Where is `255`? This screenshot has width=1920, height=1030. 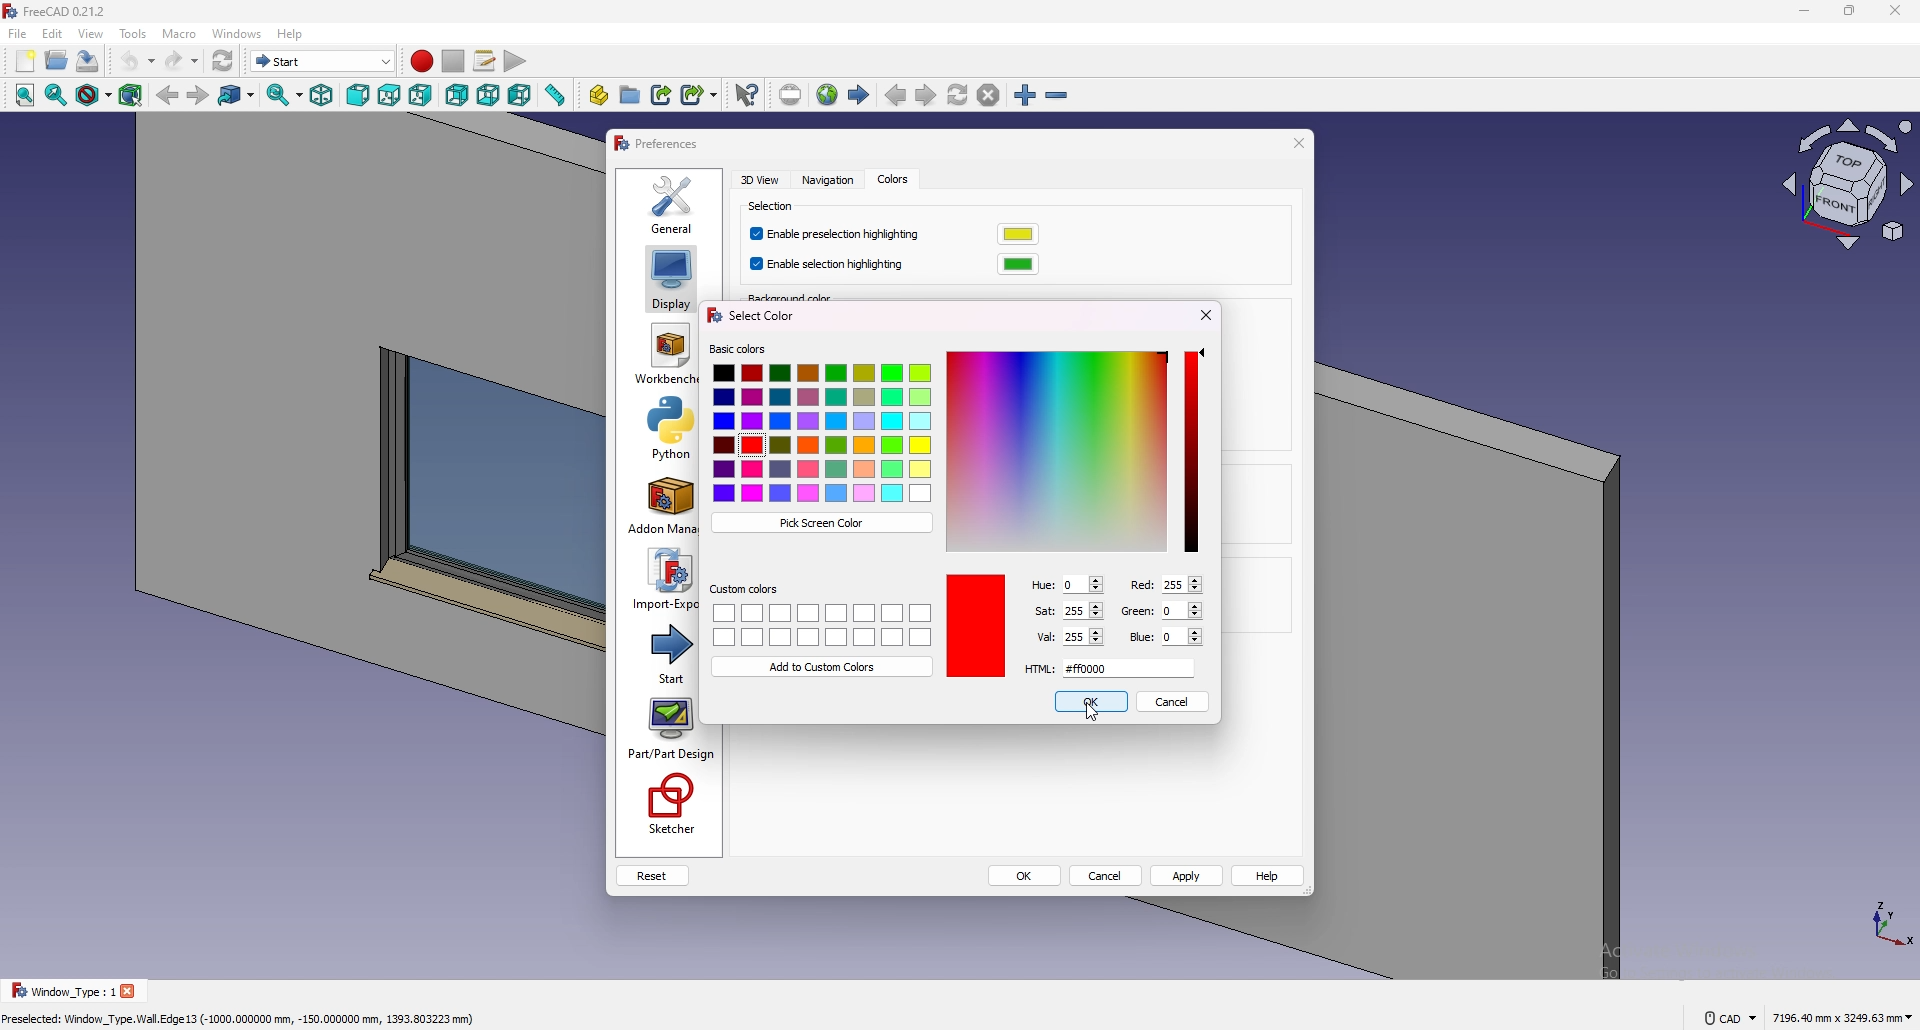
255 is located at coordinates (1180, 584).